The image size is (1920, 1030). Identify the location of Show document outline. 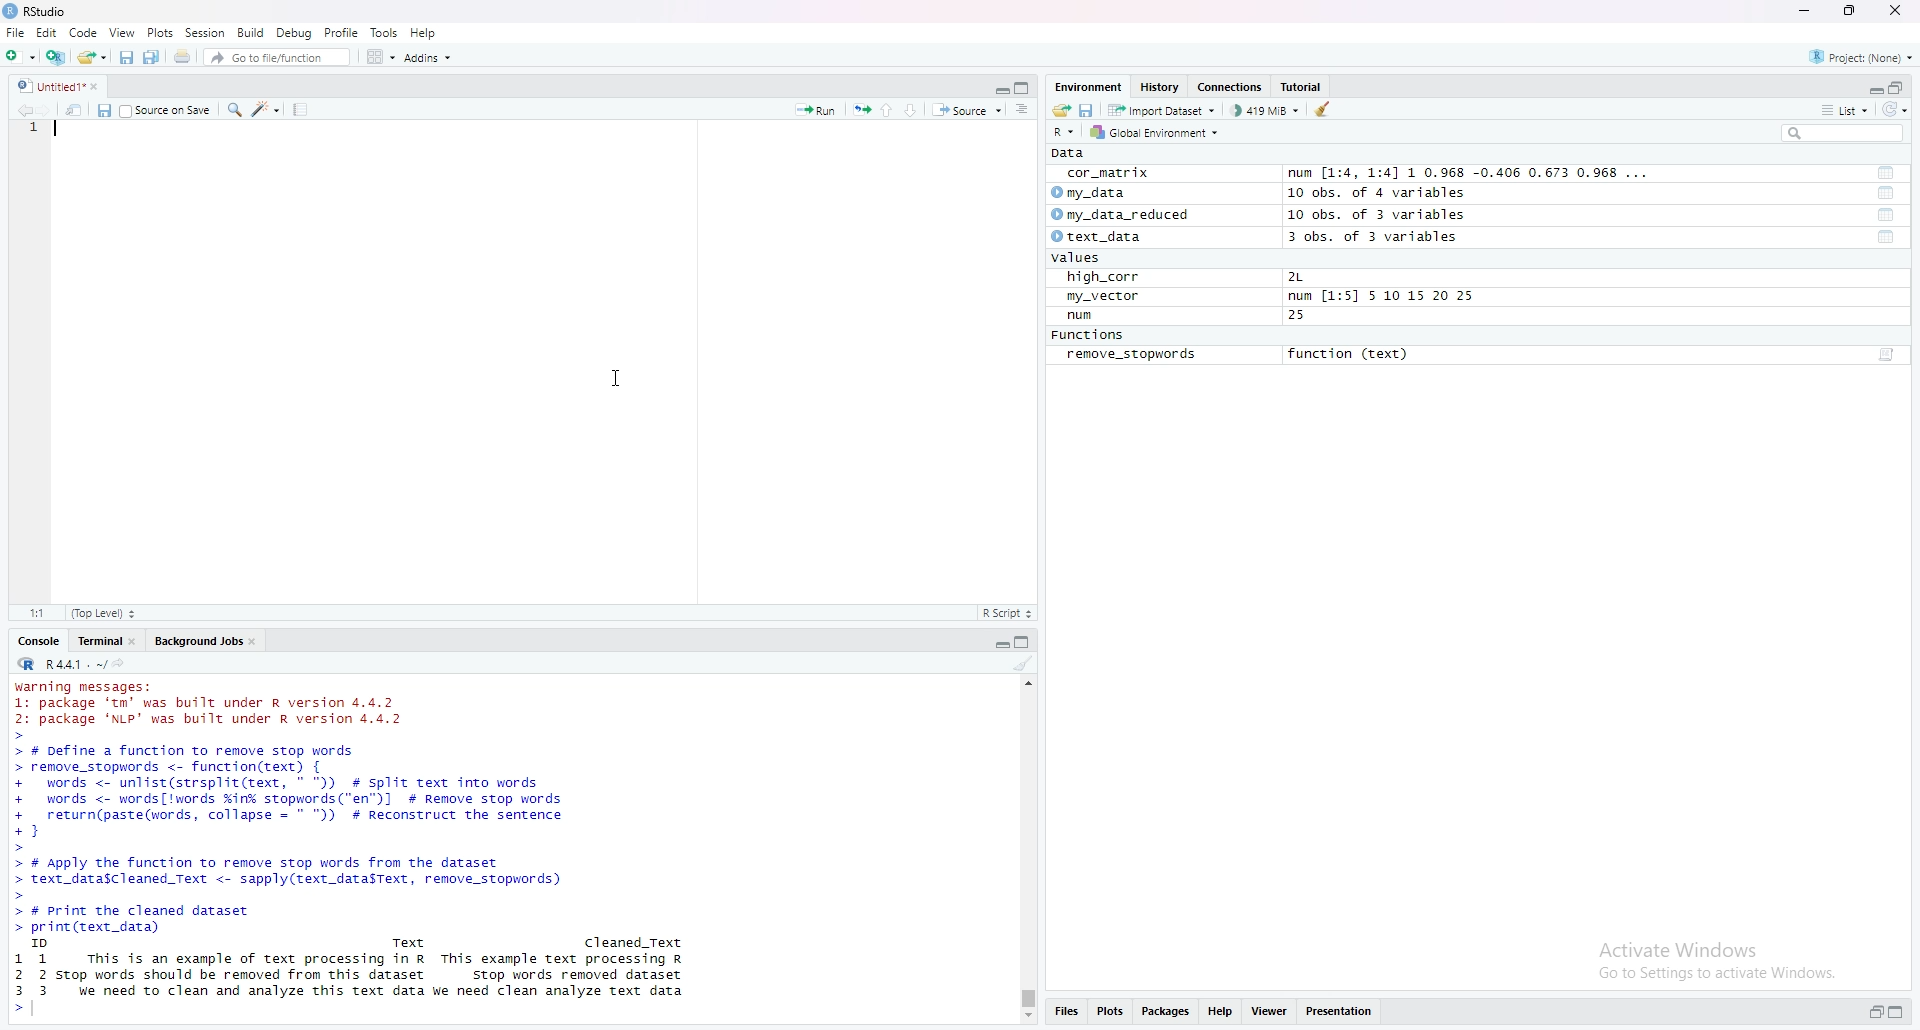
(1021, 108).